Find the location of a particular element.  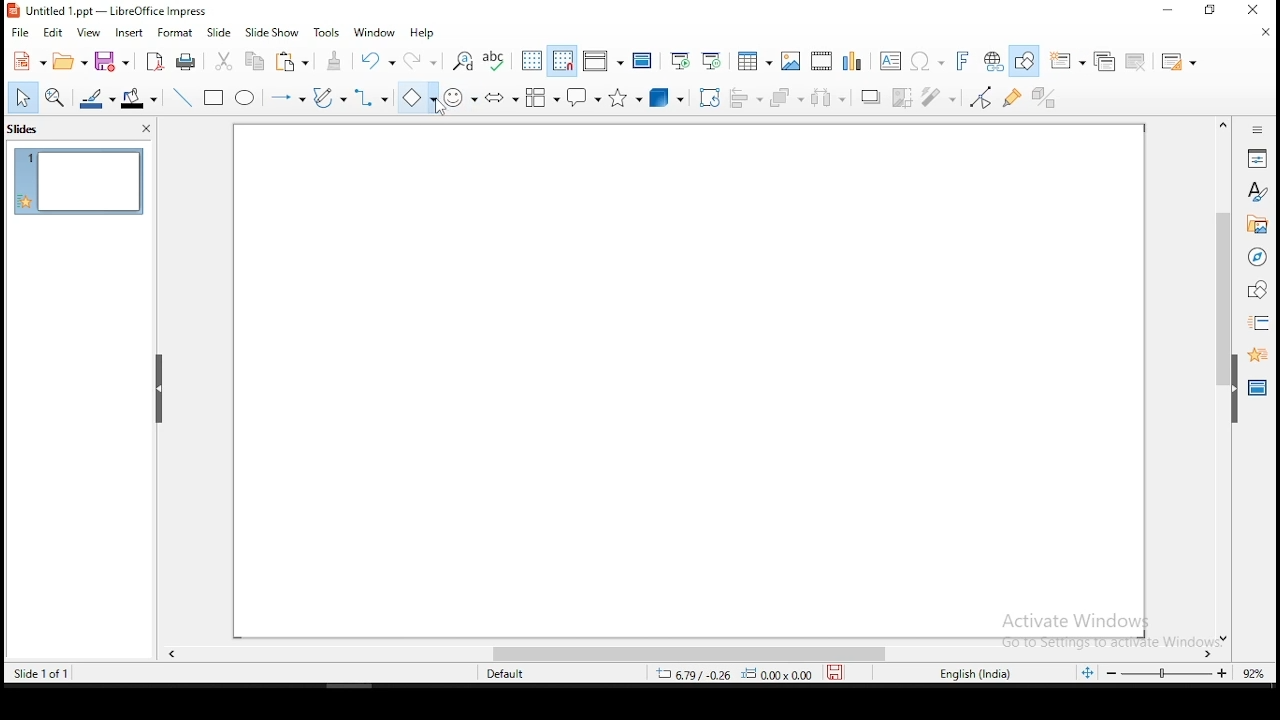

undo is located at coordinates (378, 61).